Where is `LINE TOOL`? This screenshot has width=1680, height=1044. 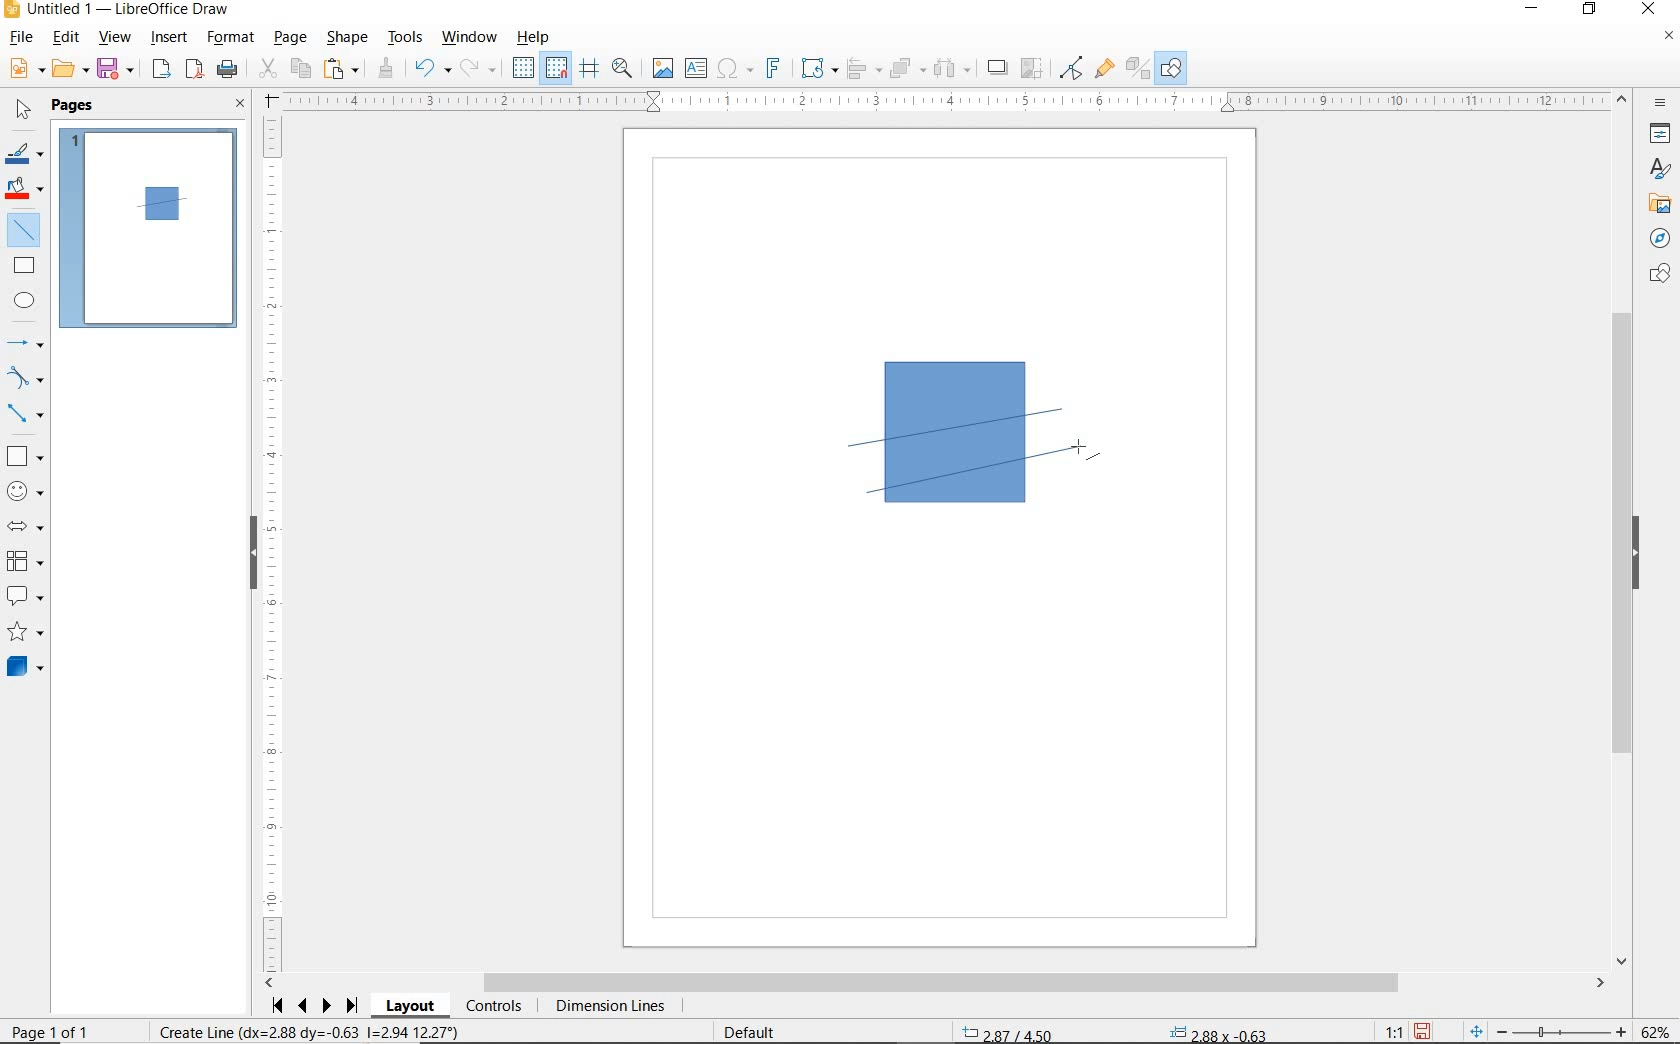
LINE TOOL is located at coordinates (854, 449).